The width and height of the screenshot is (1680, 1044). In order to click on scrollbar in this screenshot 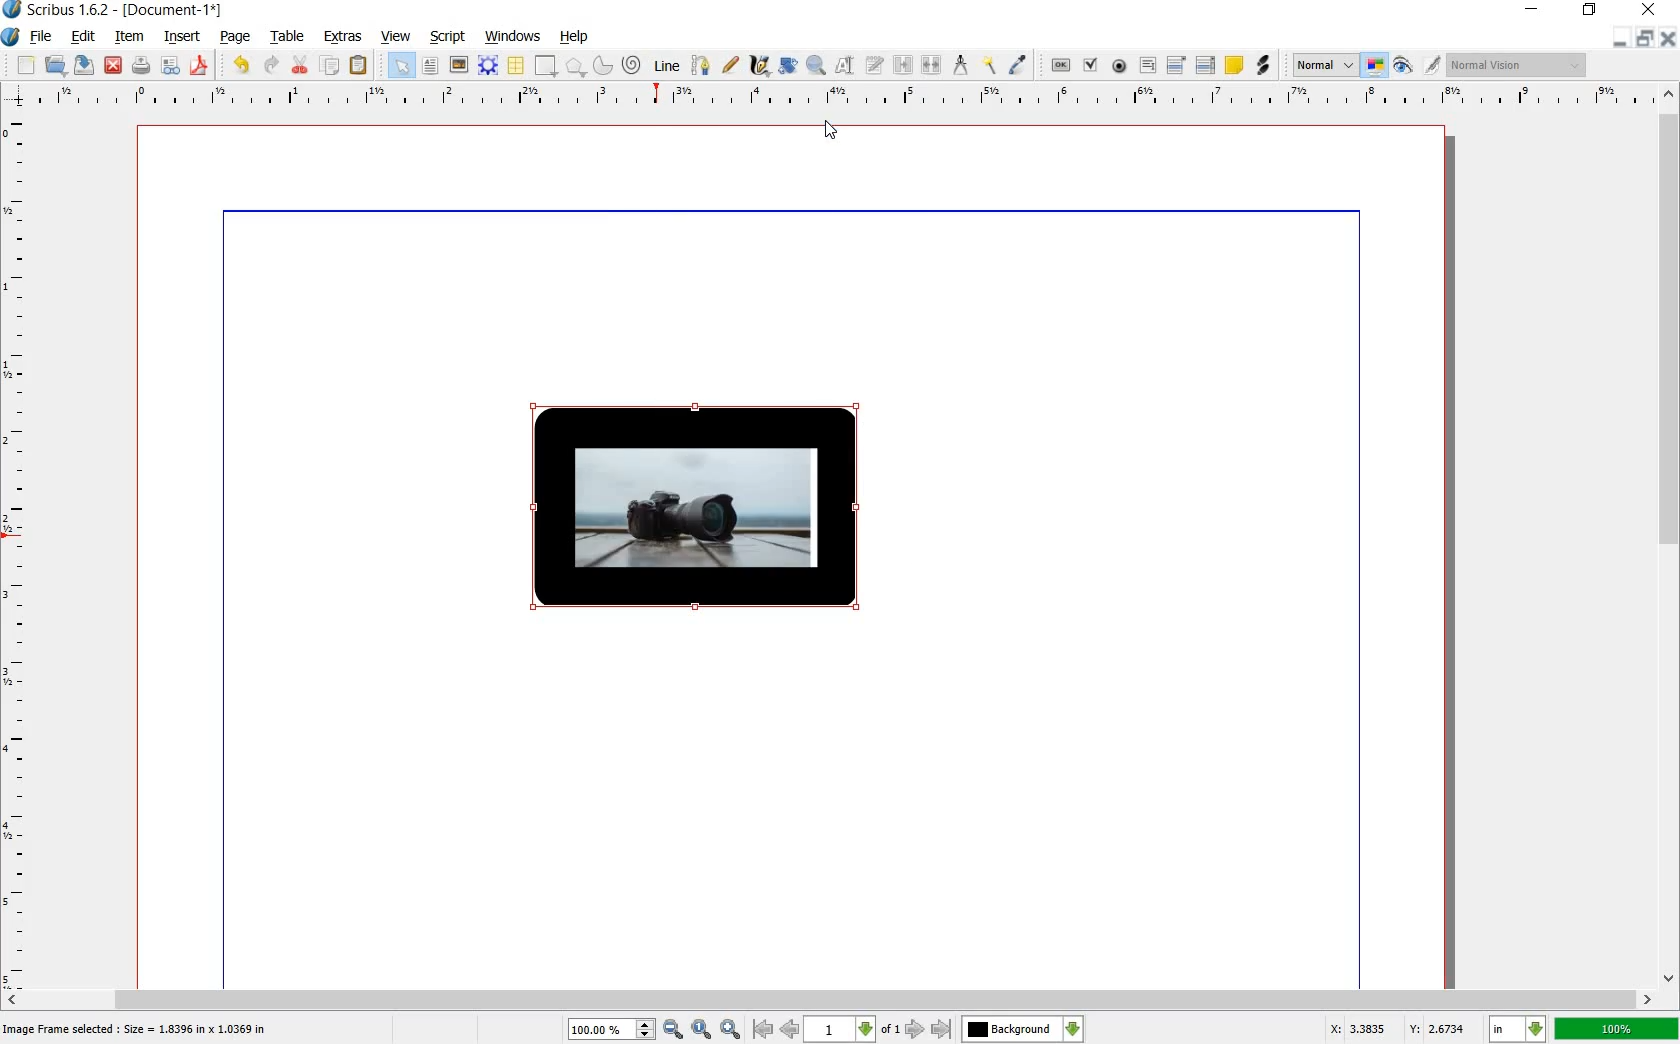, I will do `click(1670, 538)`.